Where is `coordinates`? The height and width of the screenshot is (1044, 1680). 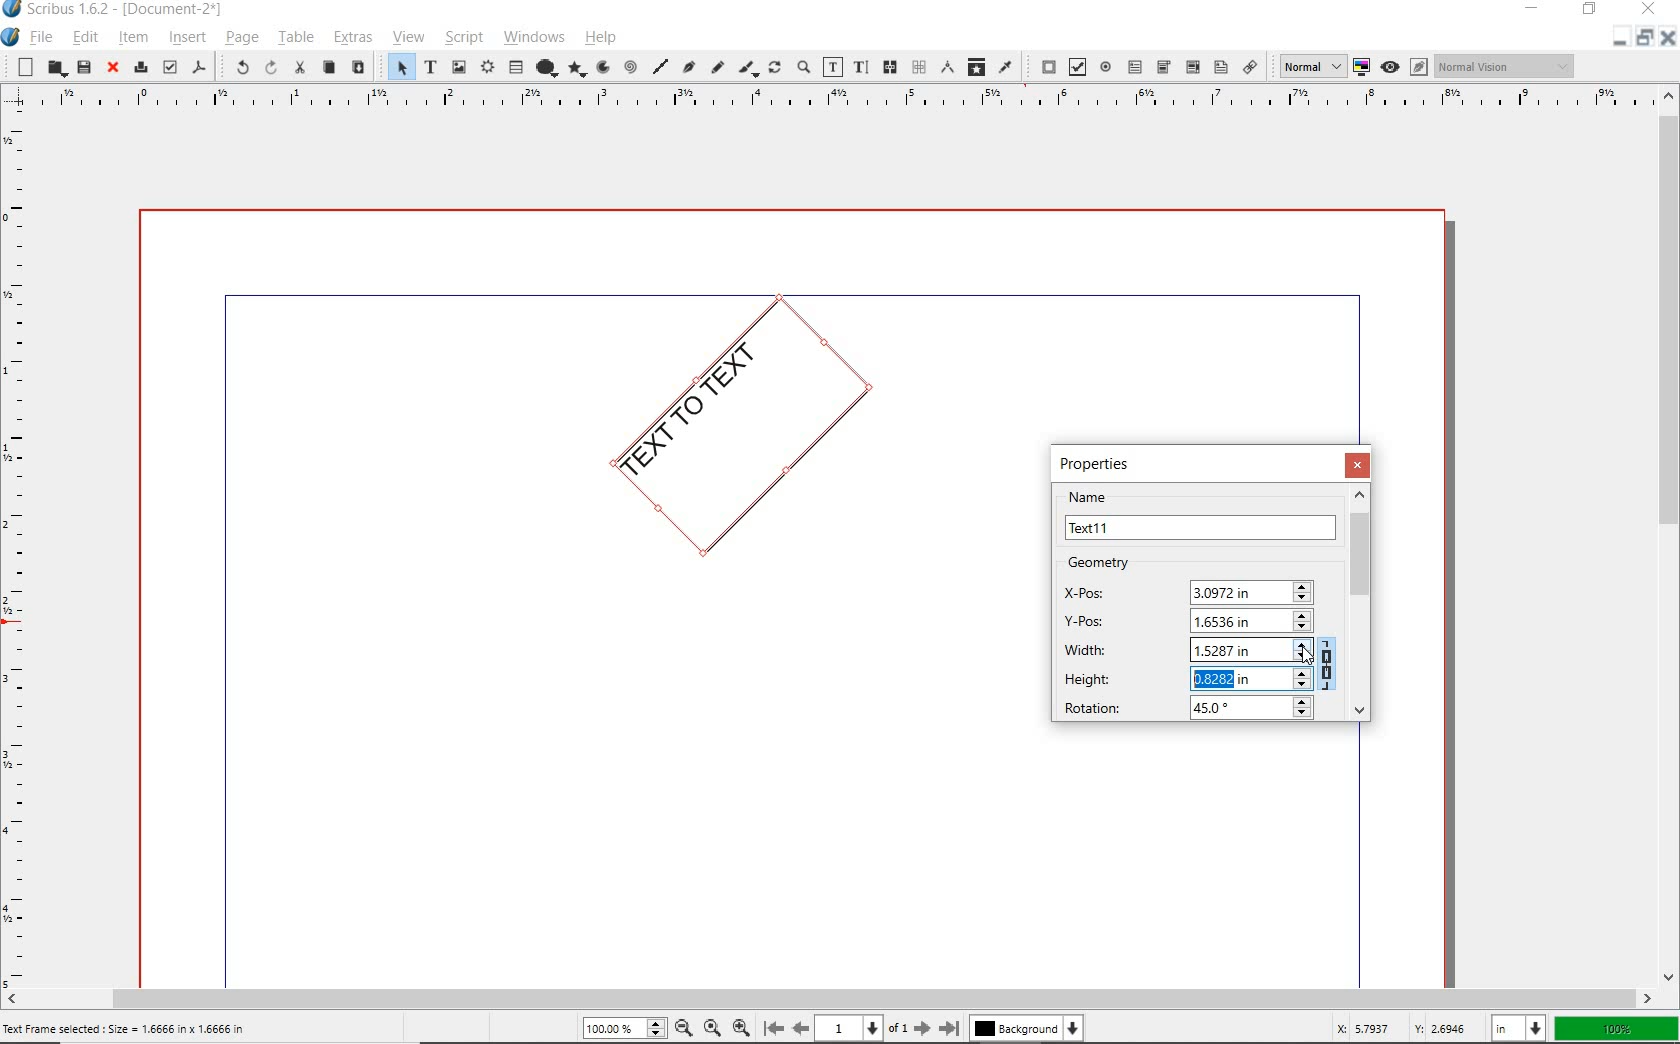 coordinates is located at coordinates (1402, 1028).